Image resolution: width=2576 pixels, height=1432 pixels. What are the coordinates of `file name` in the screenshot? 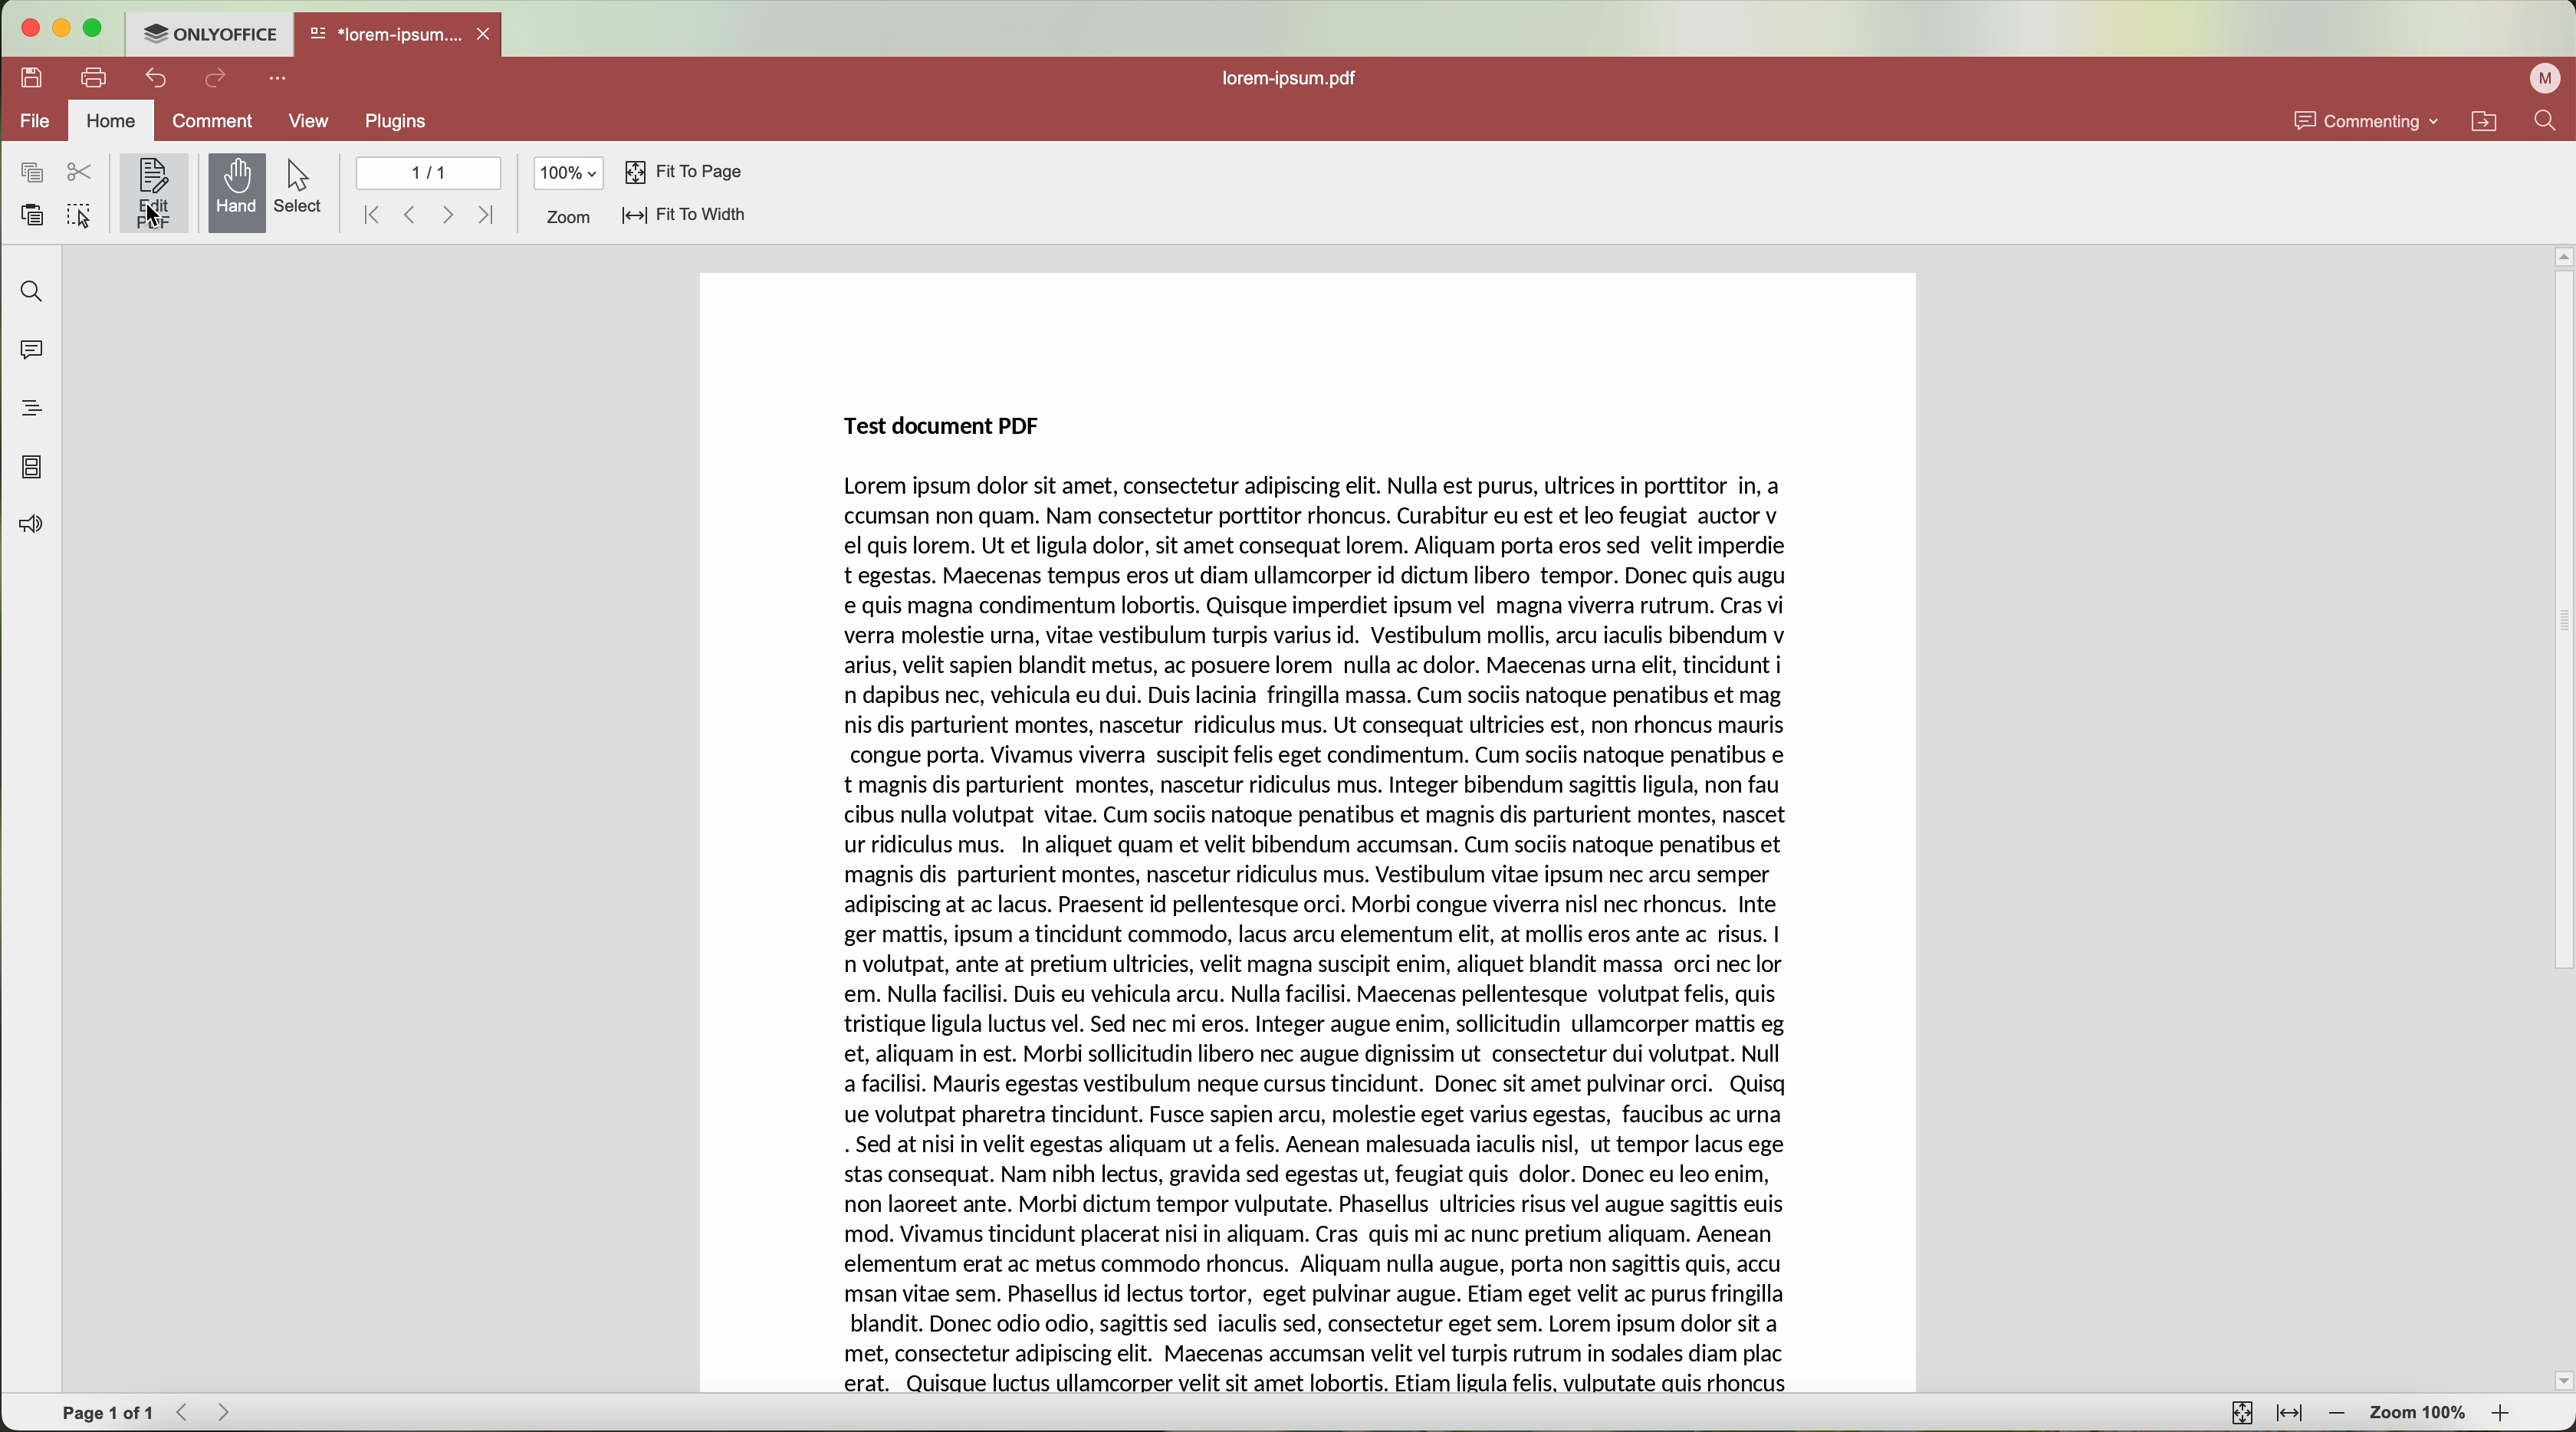 It's located at (1294, 79).